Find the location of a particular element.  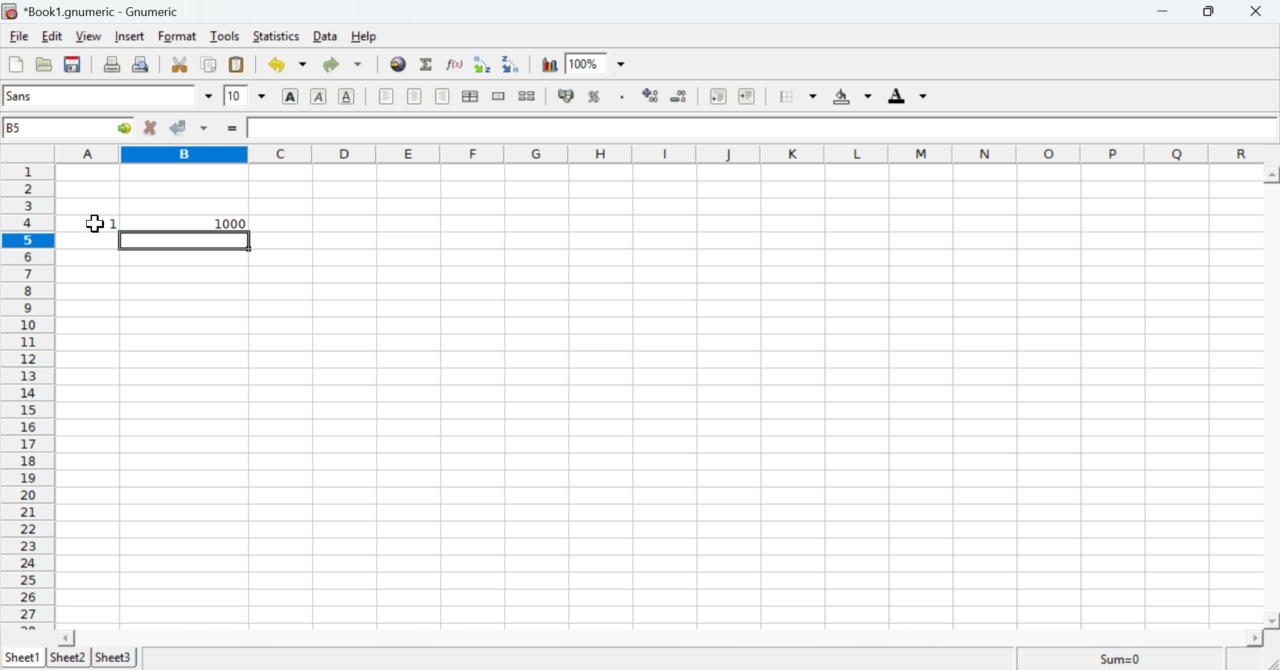

Undo is located at coordinates (289, 64).